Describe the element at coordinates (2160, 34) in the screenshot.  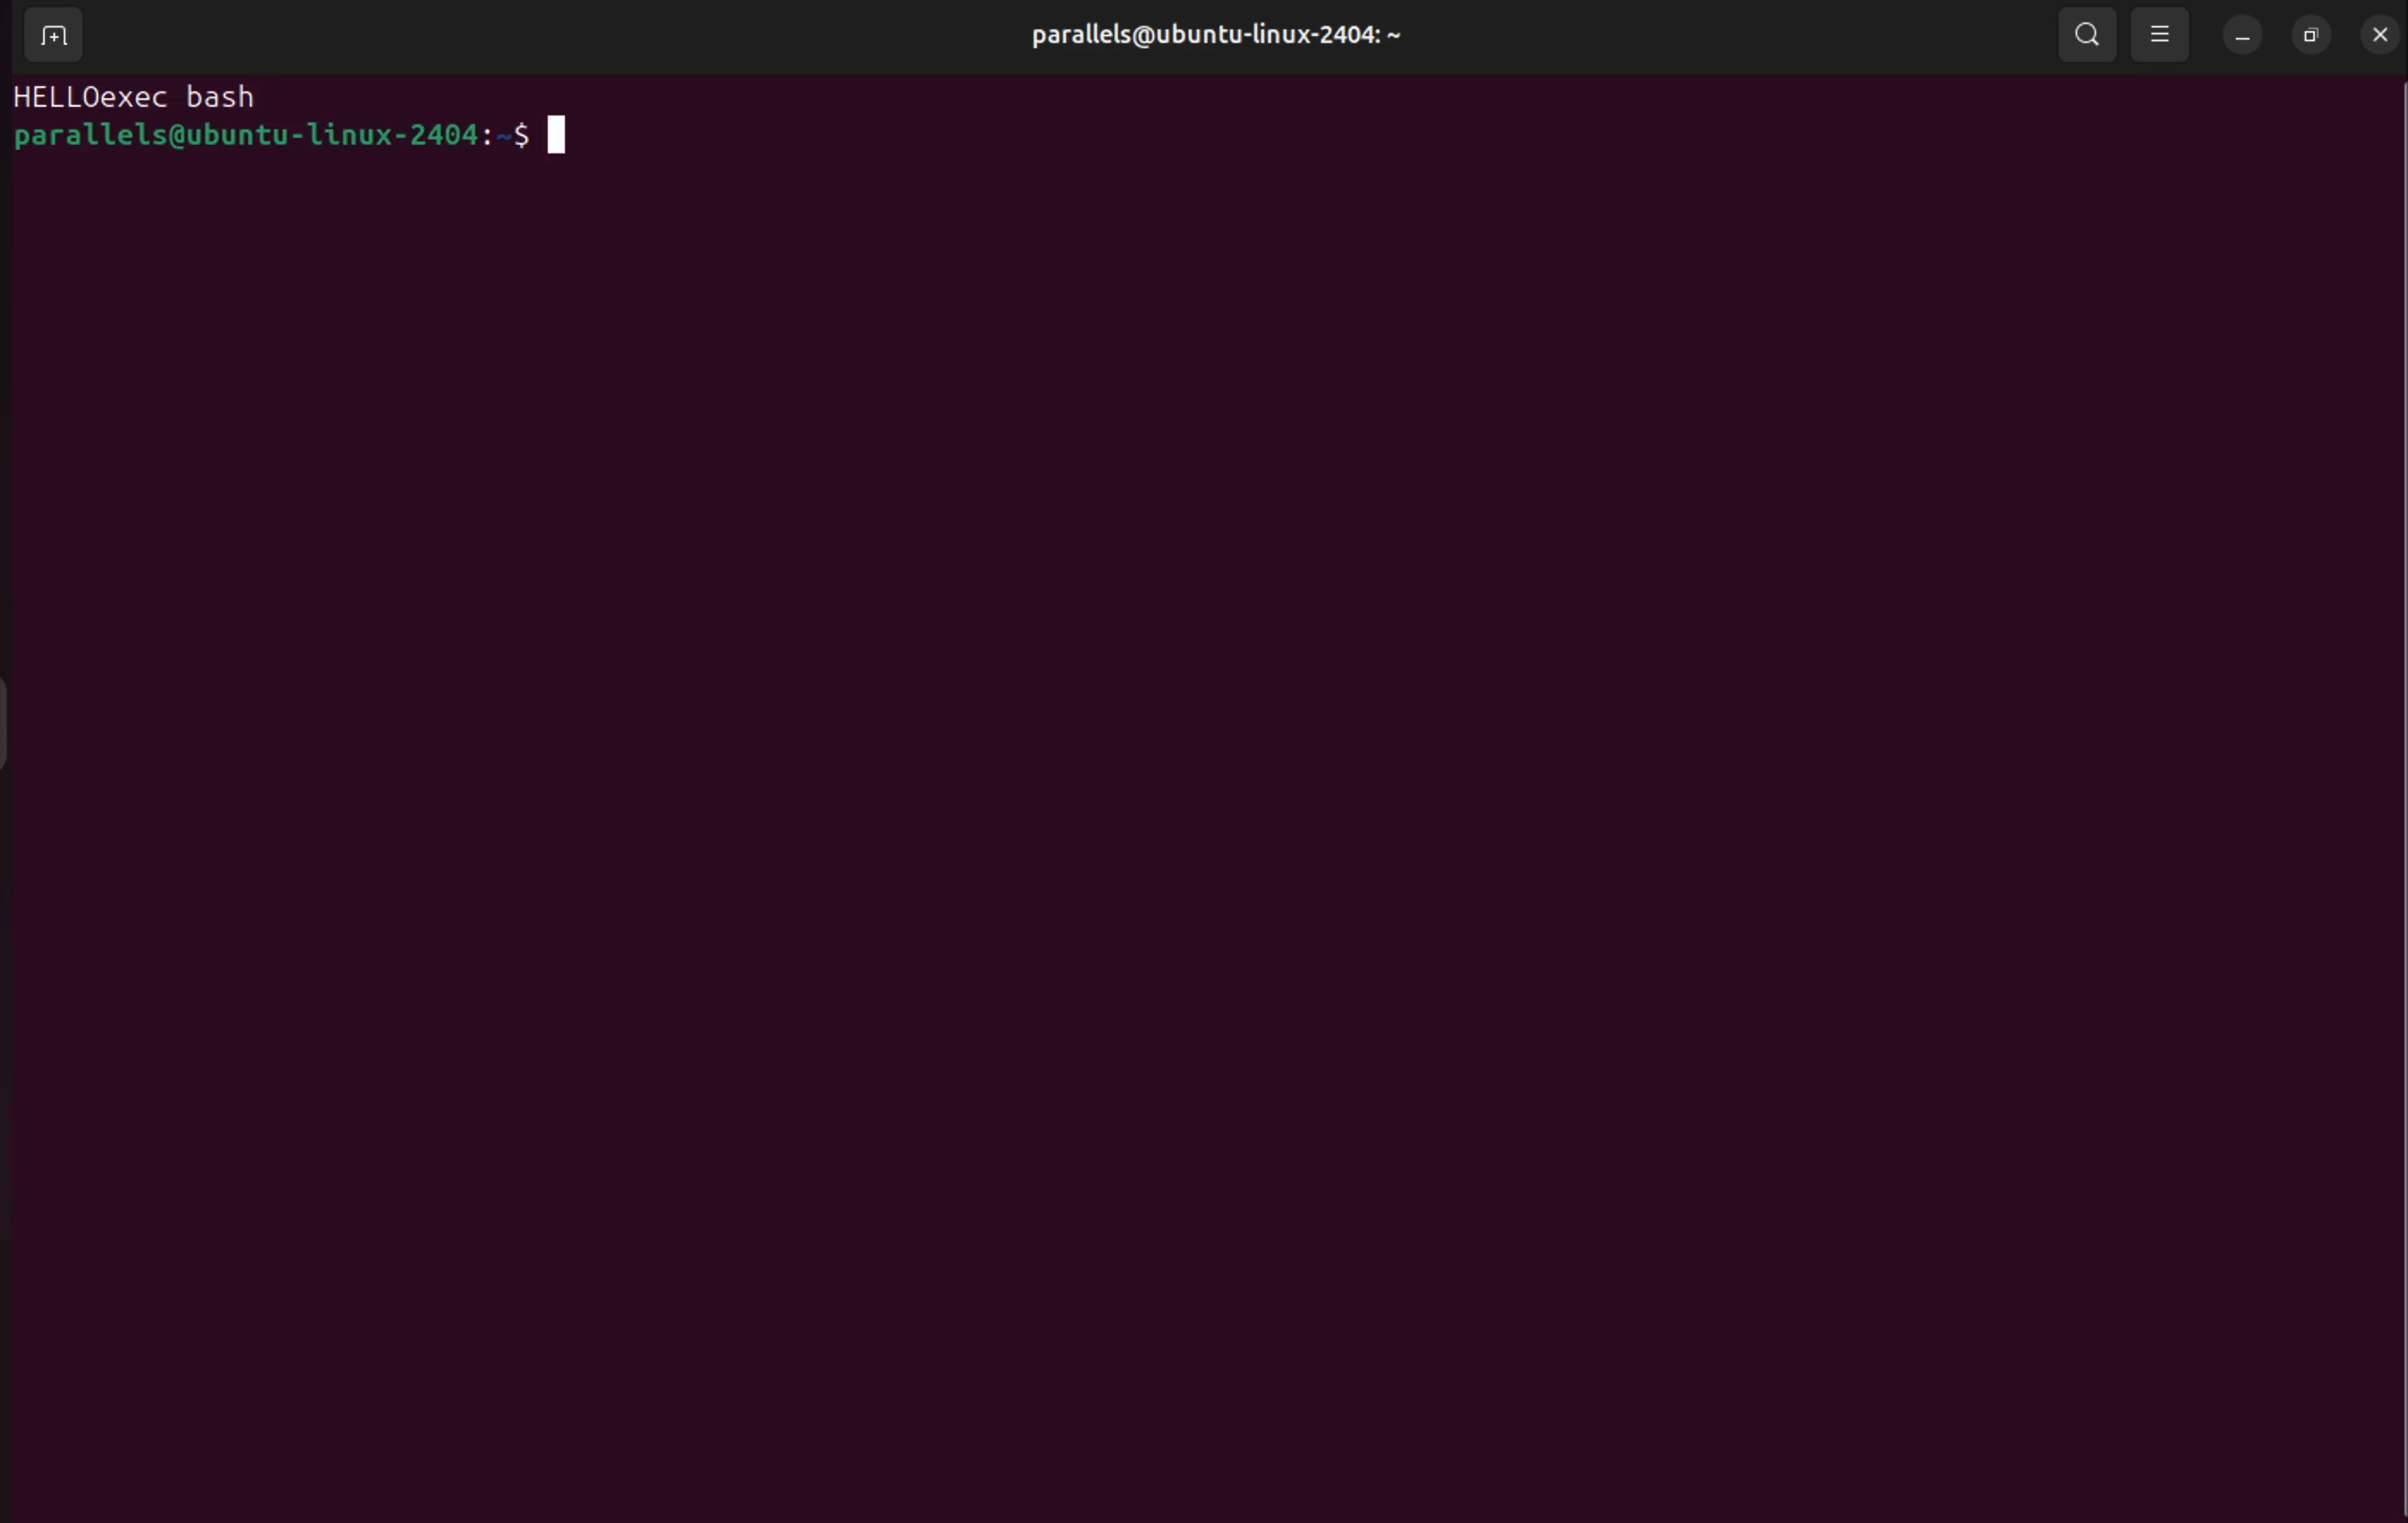
I see `view options` at that location.